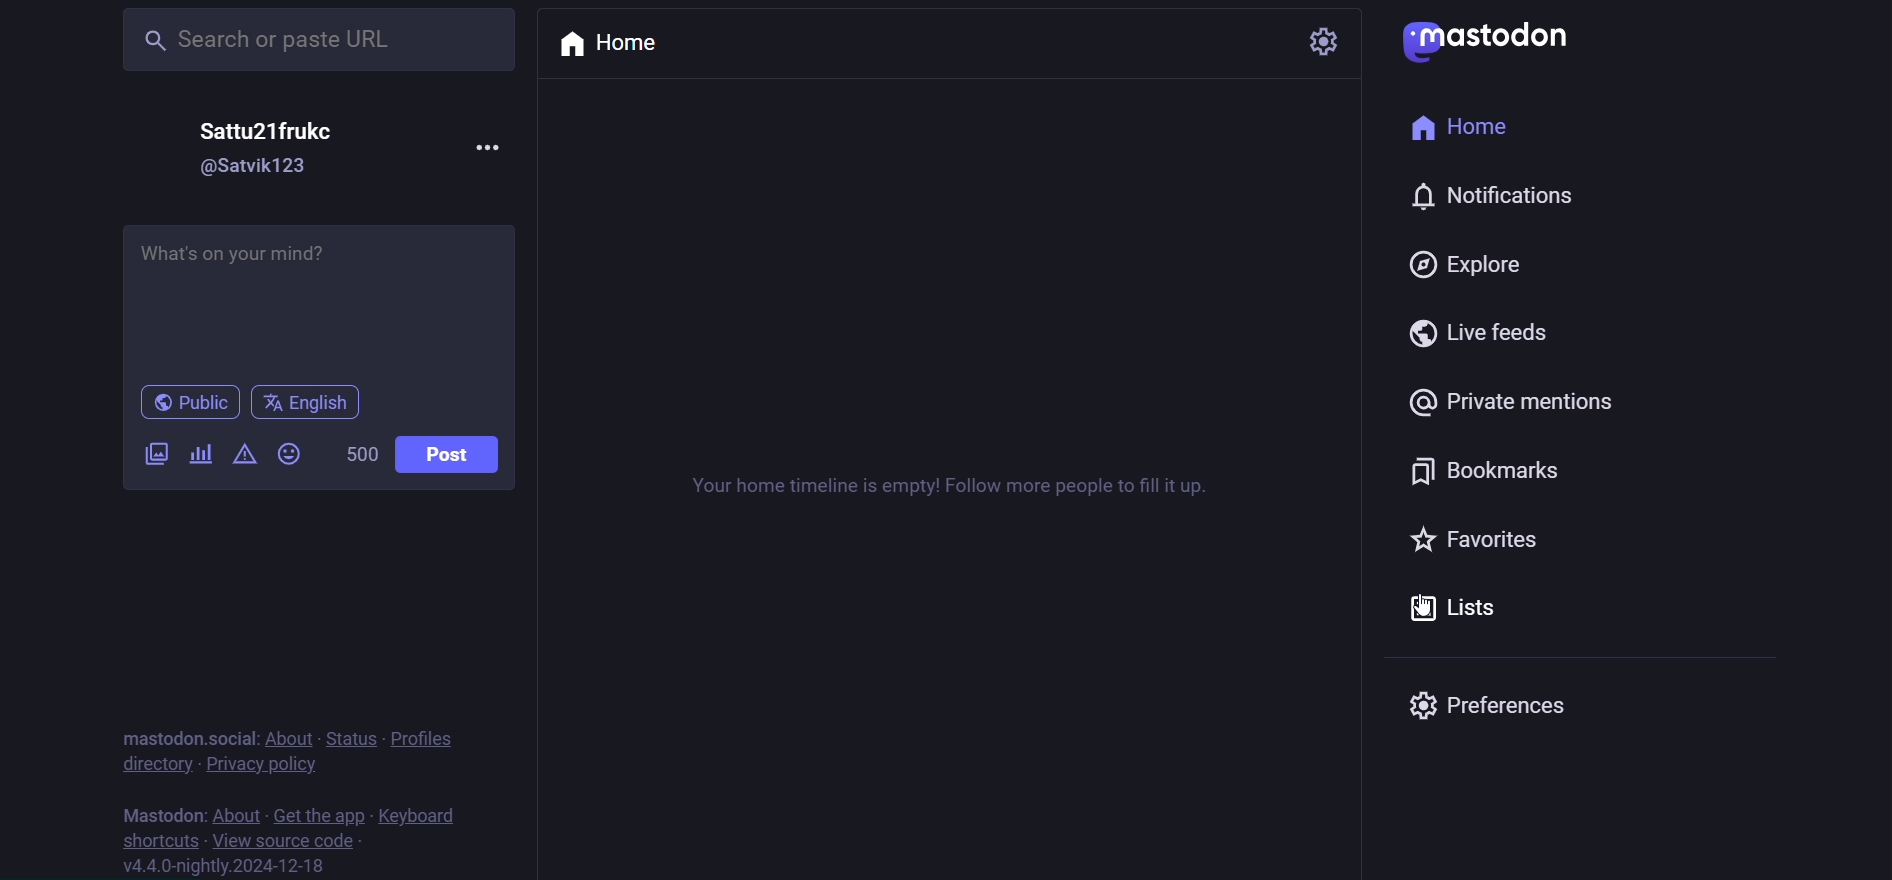  I want to click on Sattu21frukc, so click(258, 132).